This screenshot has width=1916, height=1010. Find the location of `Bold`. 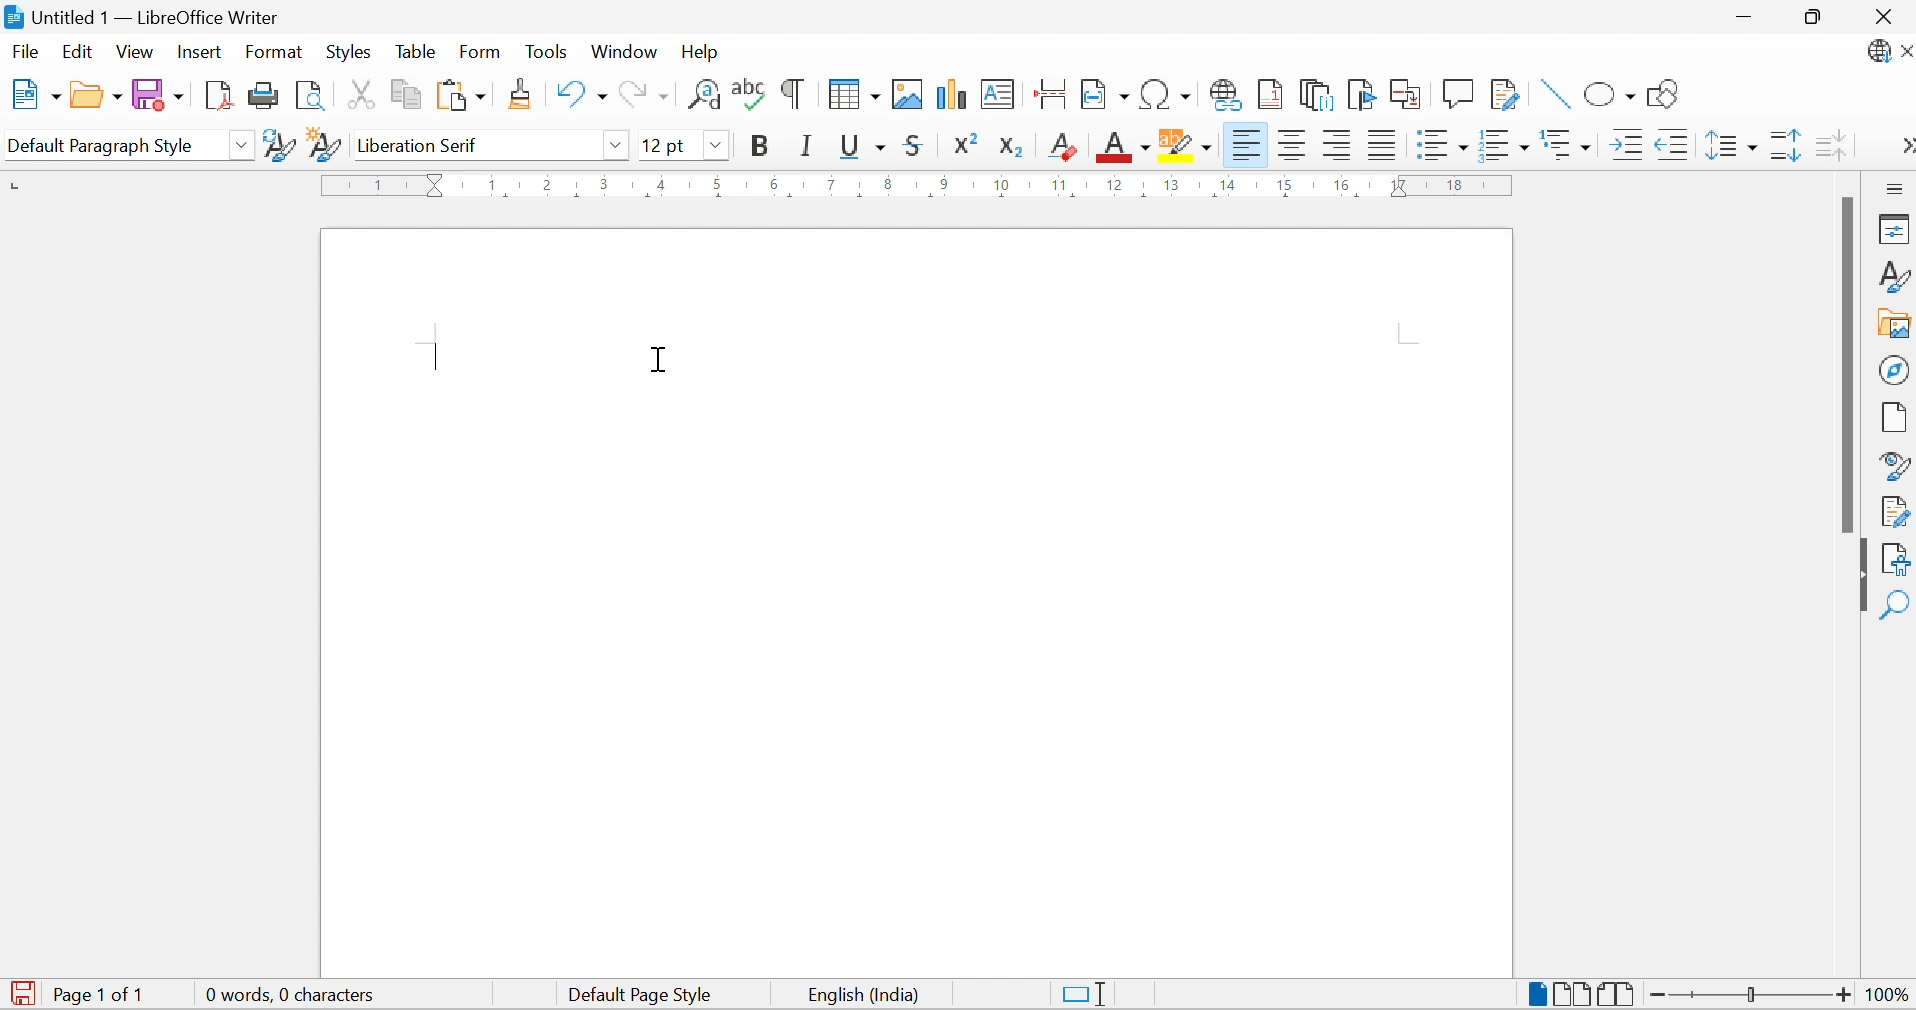

Bold is located at coordinates (761, 146).